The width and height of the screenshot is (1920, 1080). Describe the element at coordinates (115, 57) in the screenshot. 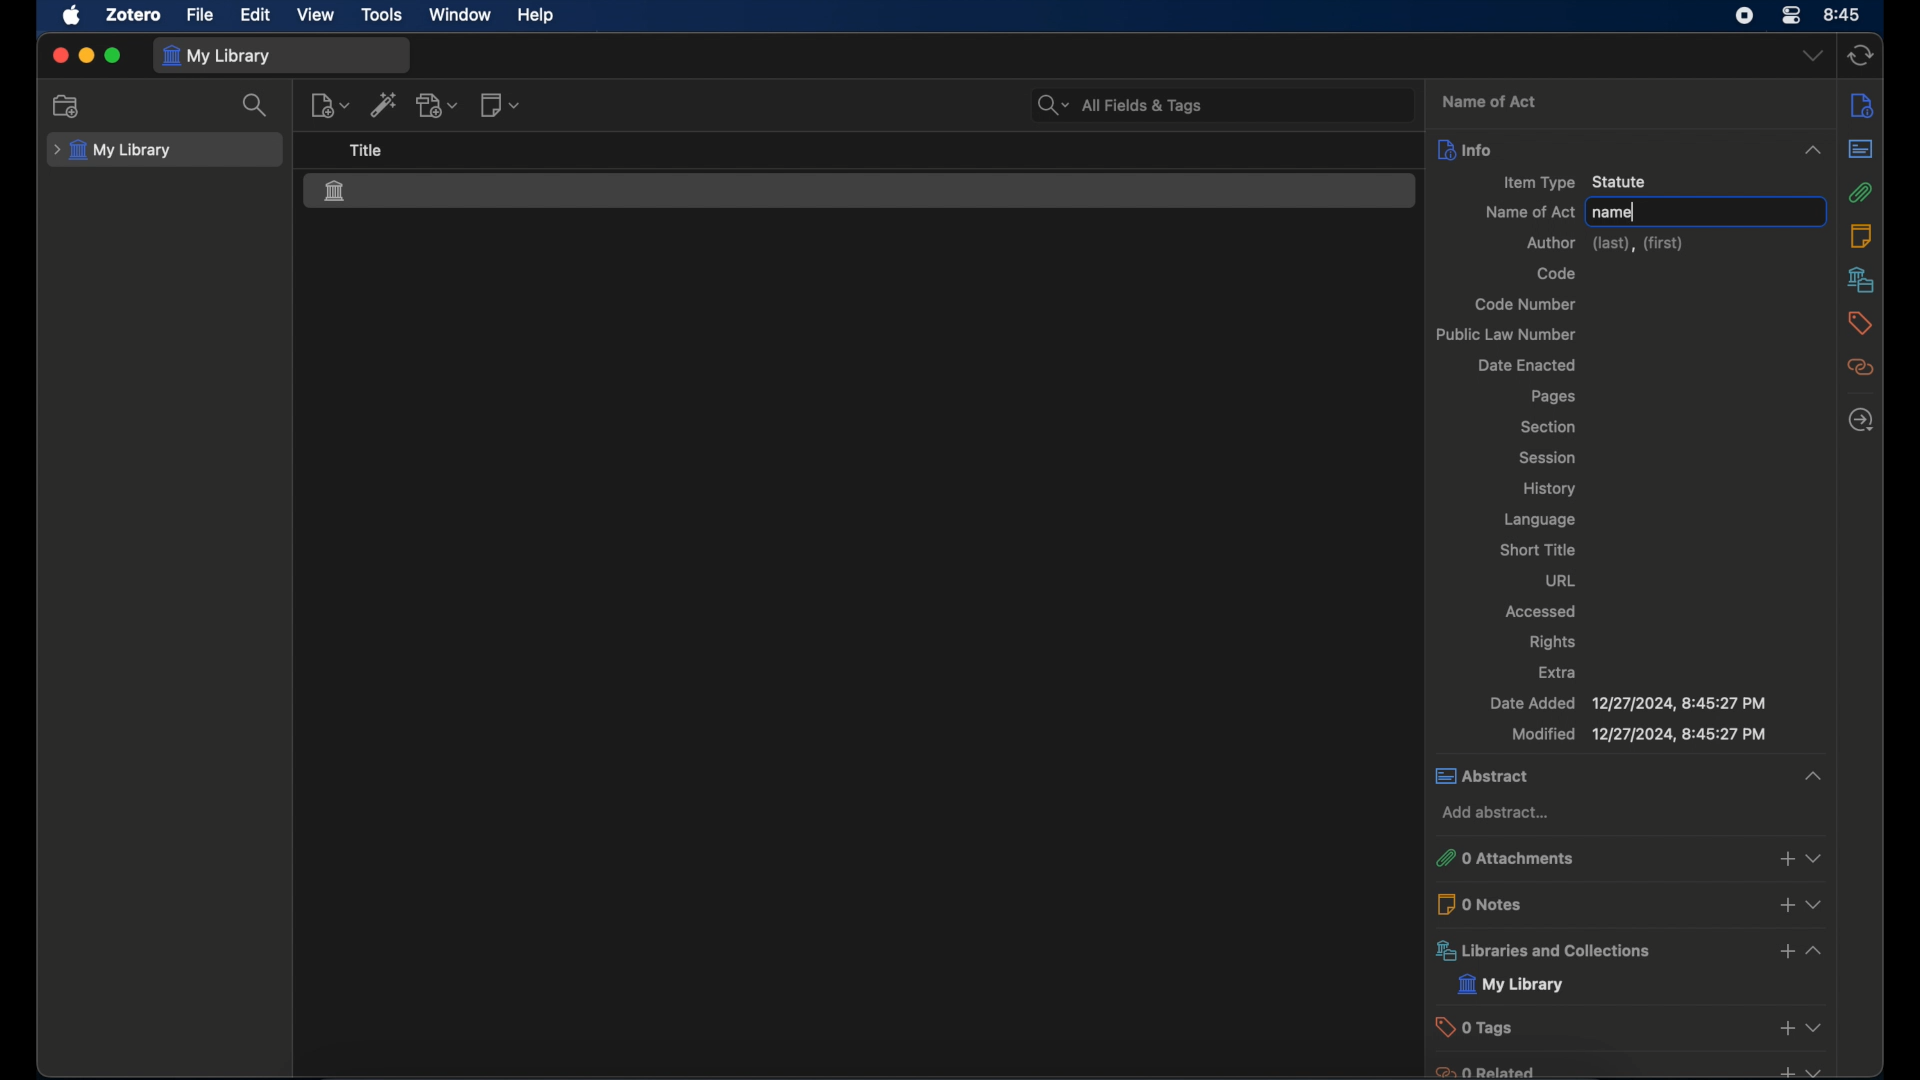

I see `maximize` at that location.